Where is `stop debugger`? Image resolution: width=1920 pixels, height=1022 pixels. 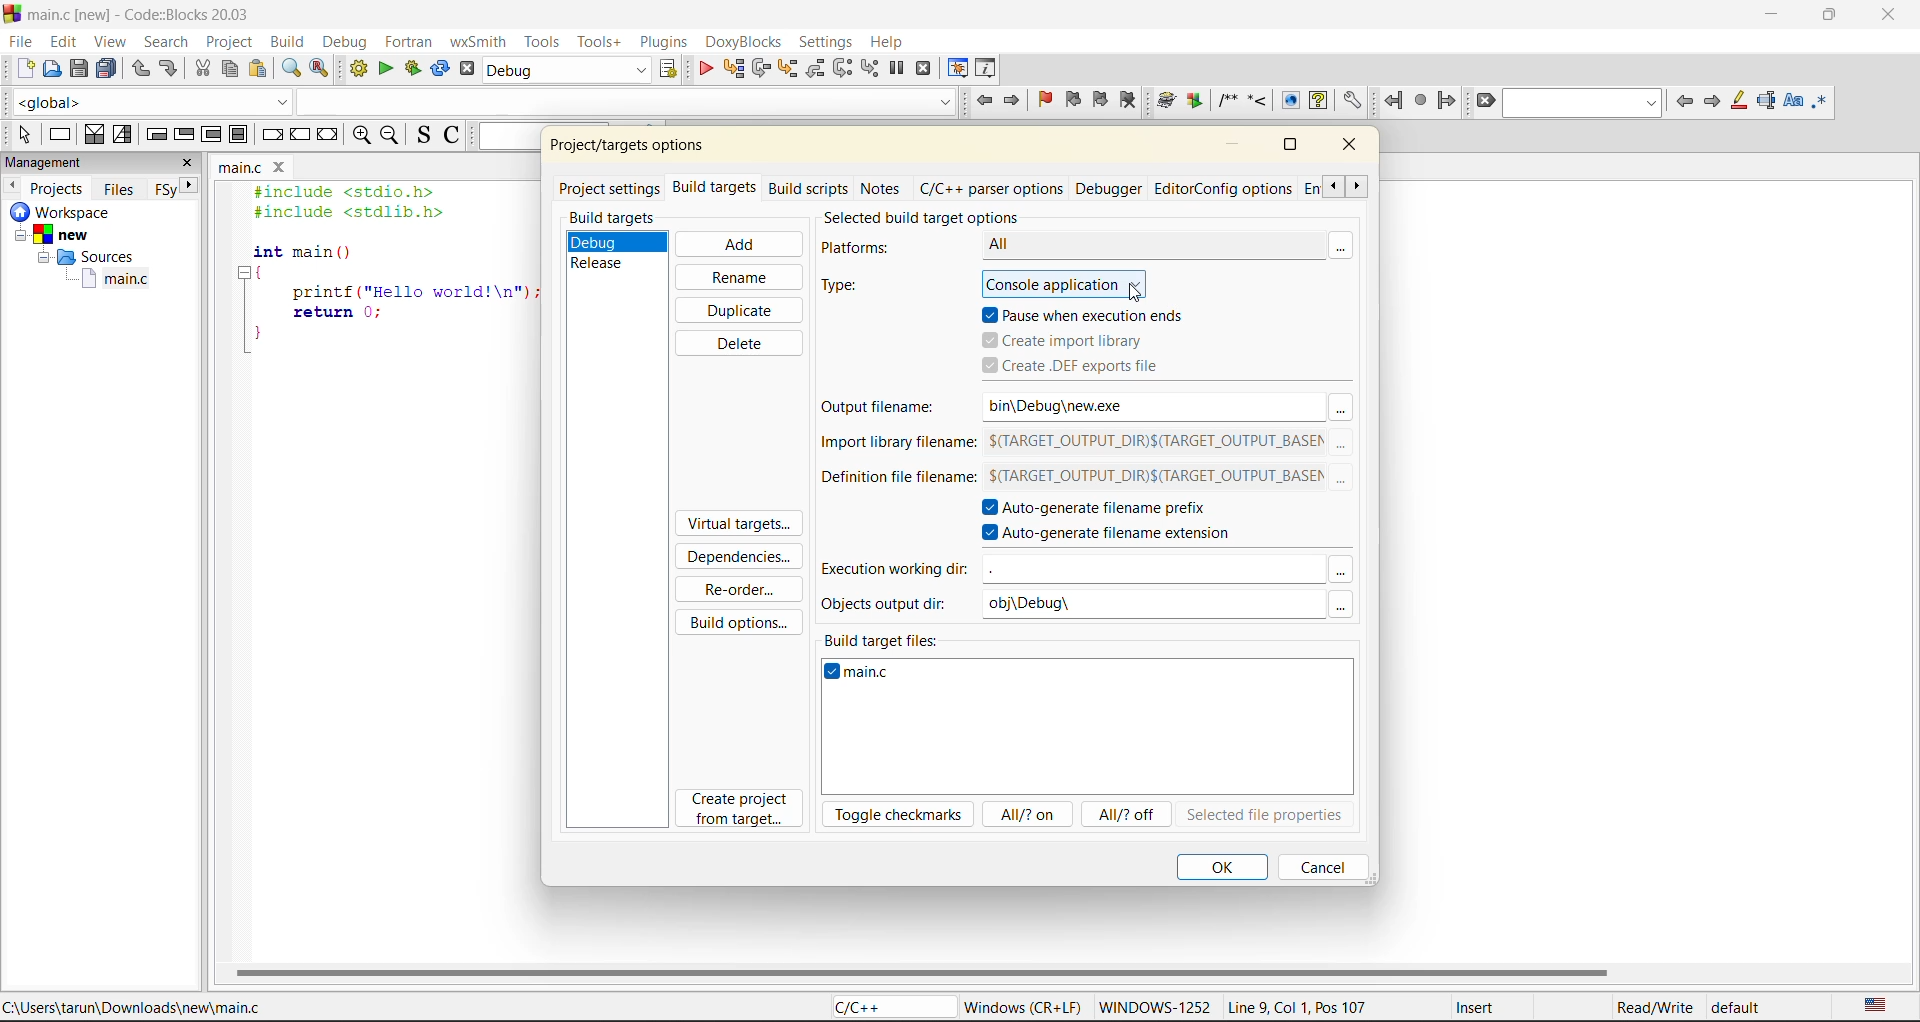
stop debugger is located at coordinates (924, 68).